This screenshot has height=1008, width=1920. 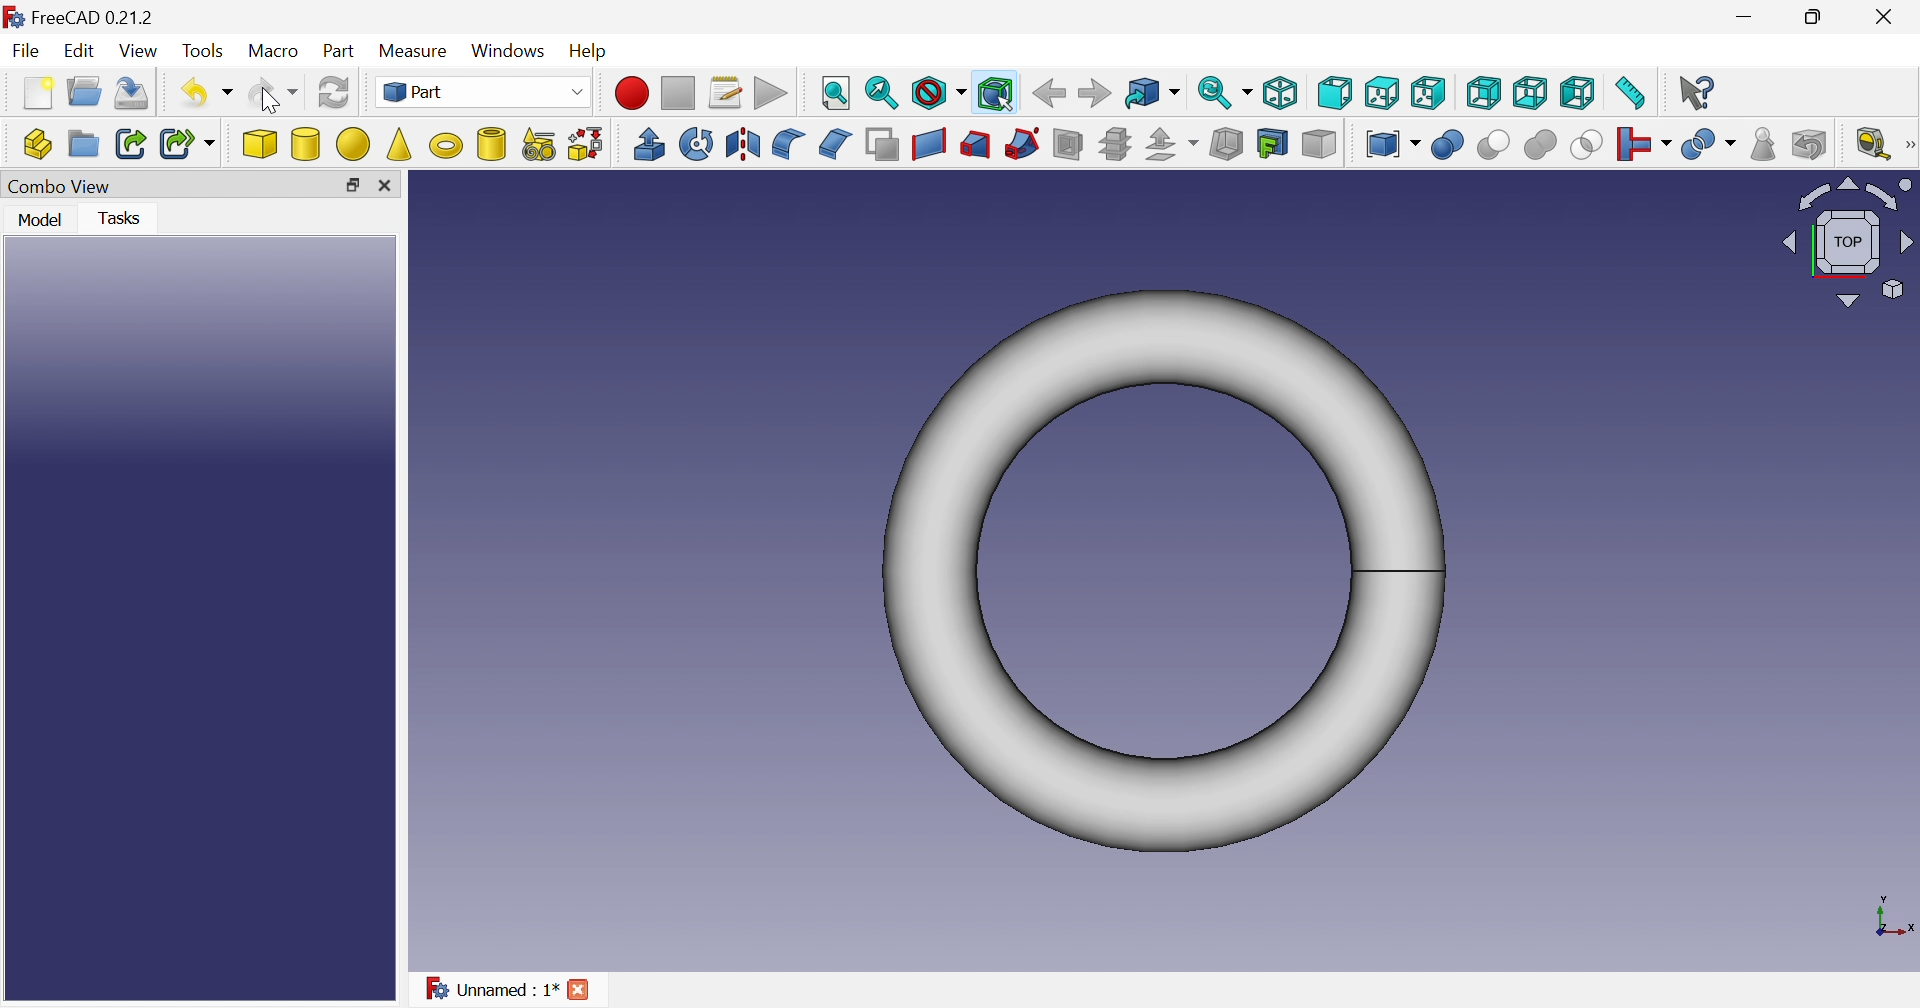 I want to click on Measure liner, so click(x=1871, y=144).